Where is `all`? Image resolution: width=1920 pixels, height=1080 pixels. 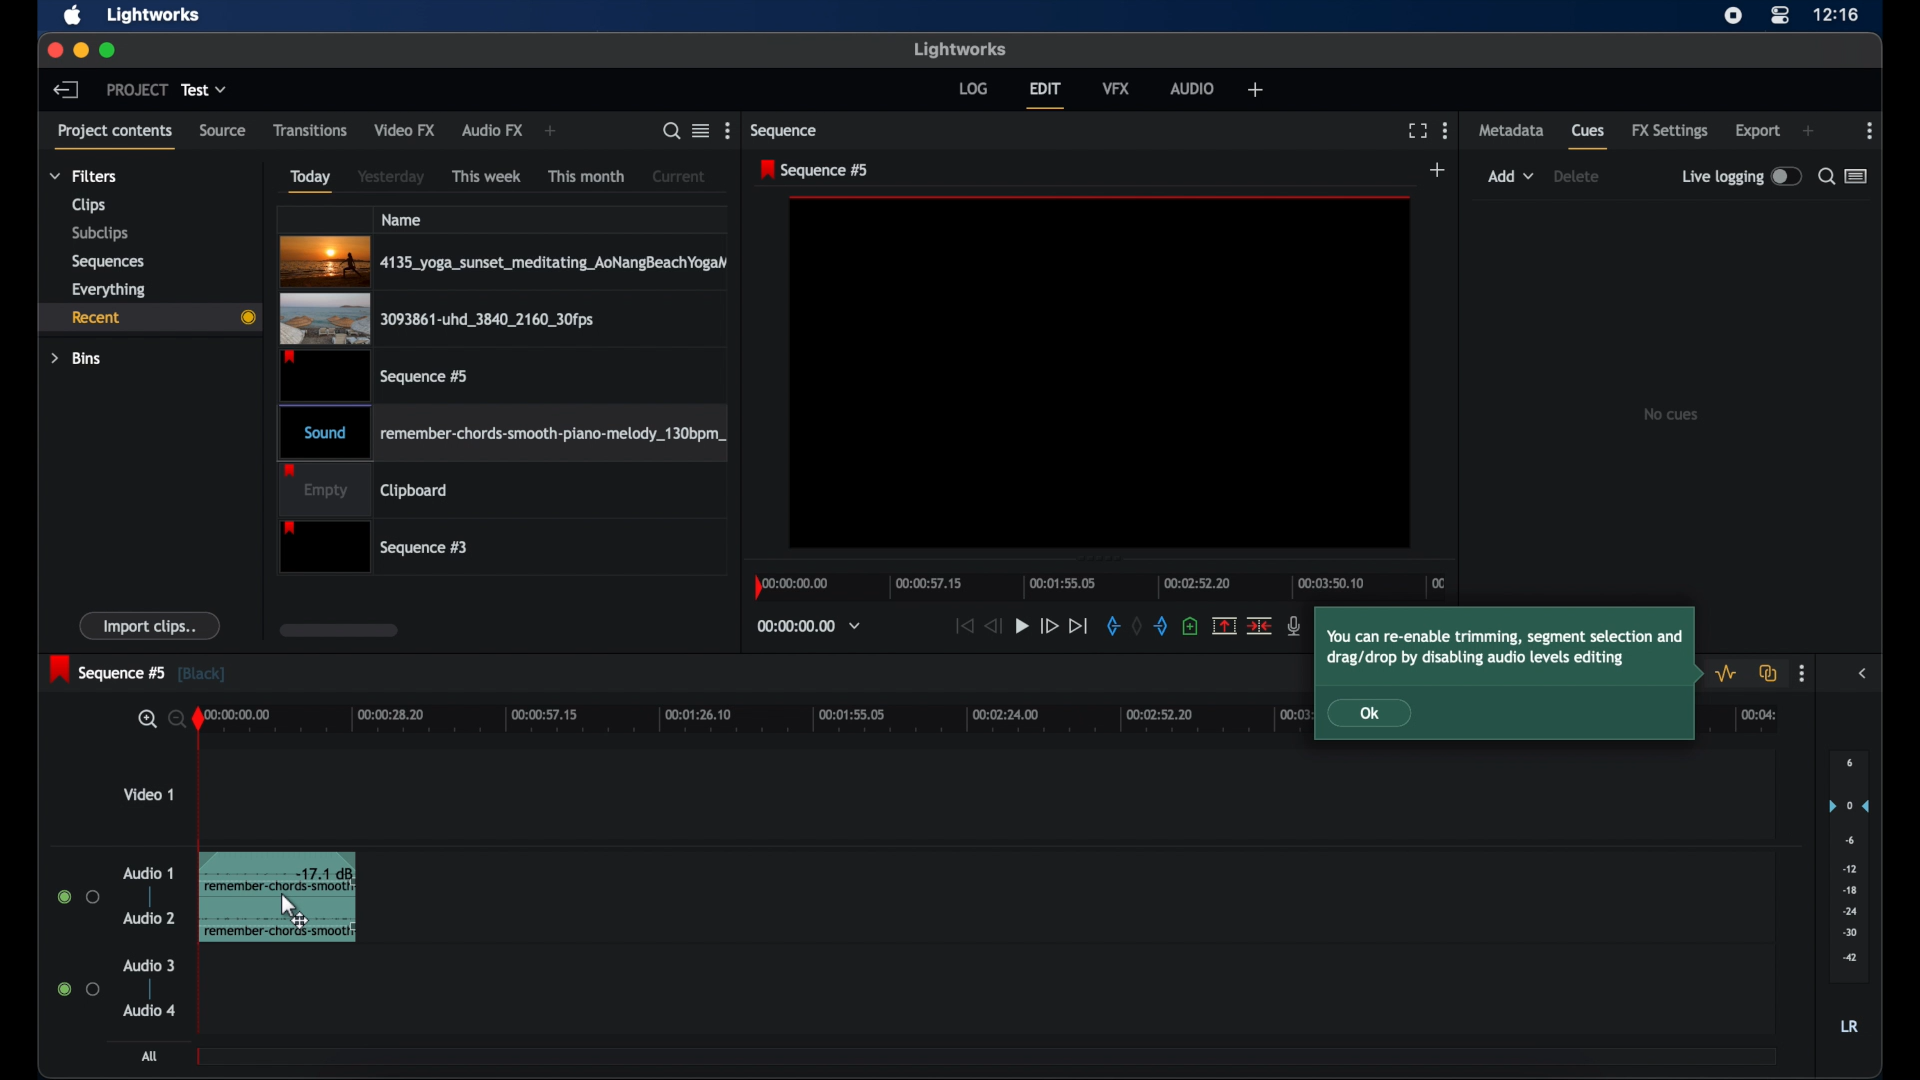 all is located at coordinates (151, 1056).